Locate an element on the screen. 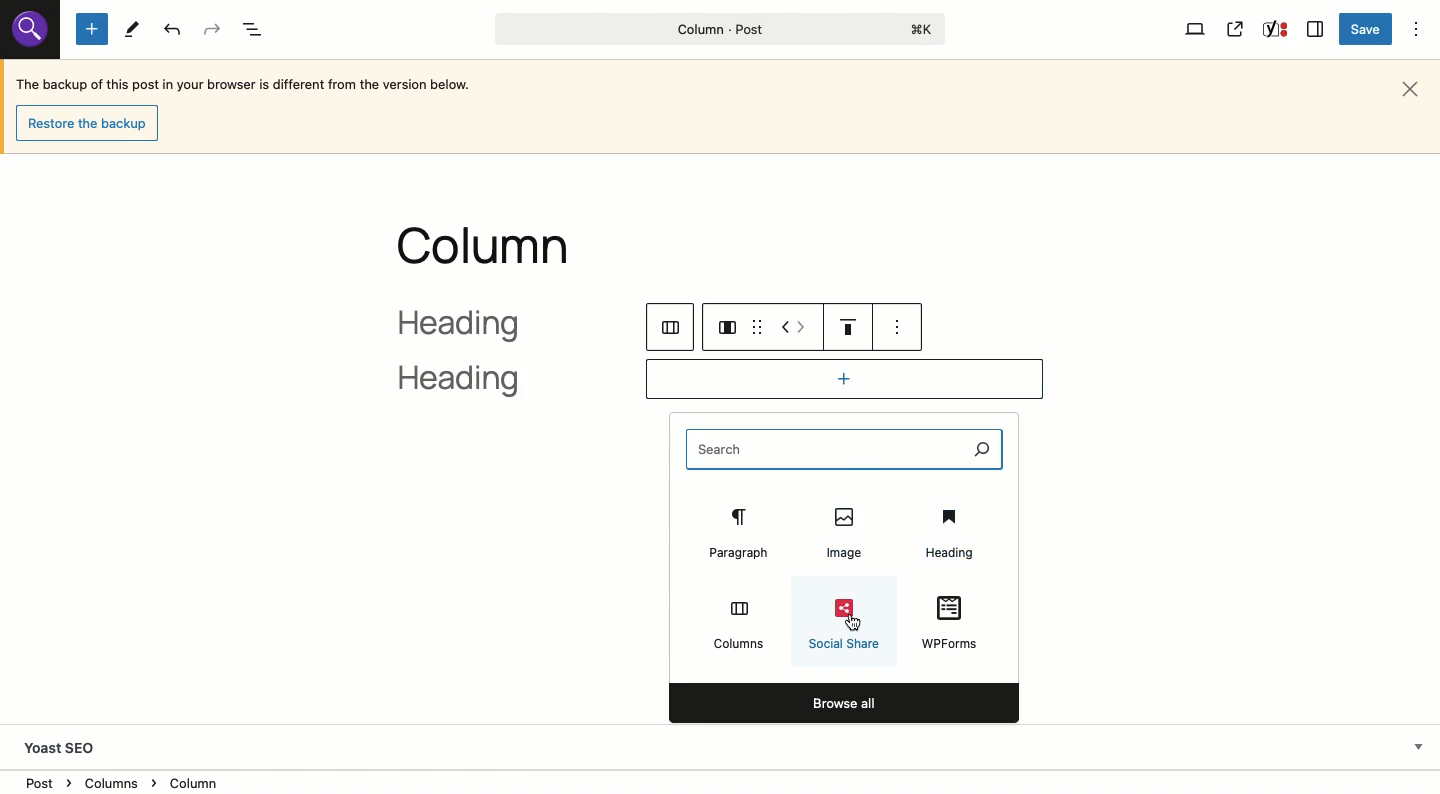  Browse all is located at coordinates (845, 702).